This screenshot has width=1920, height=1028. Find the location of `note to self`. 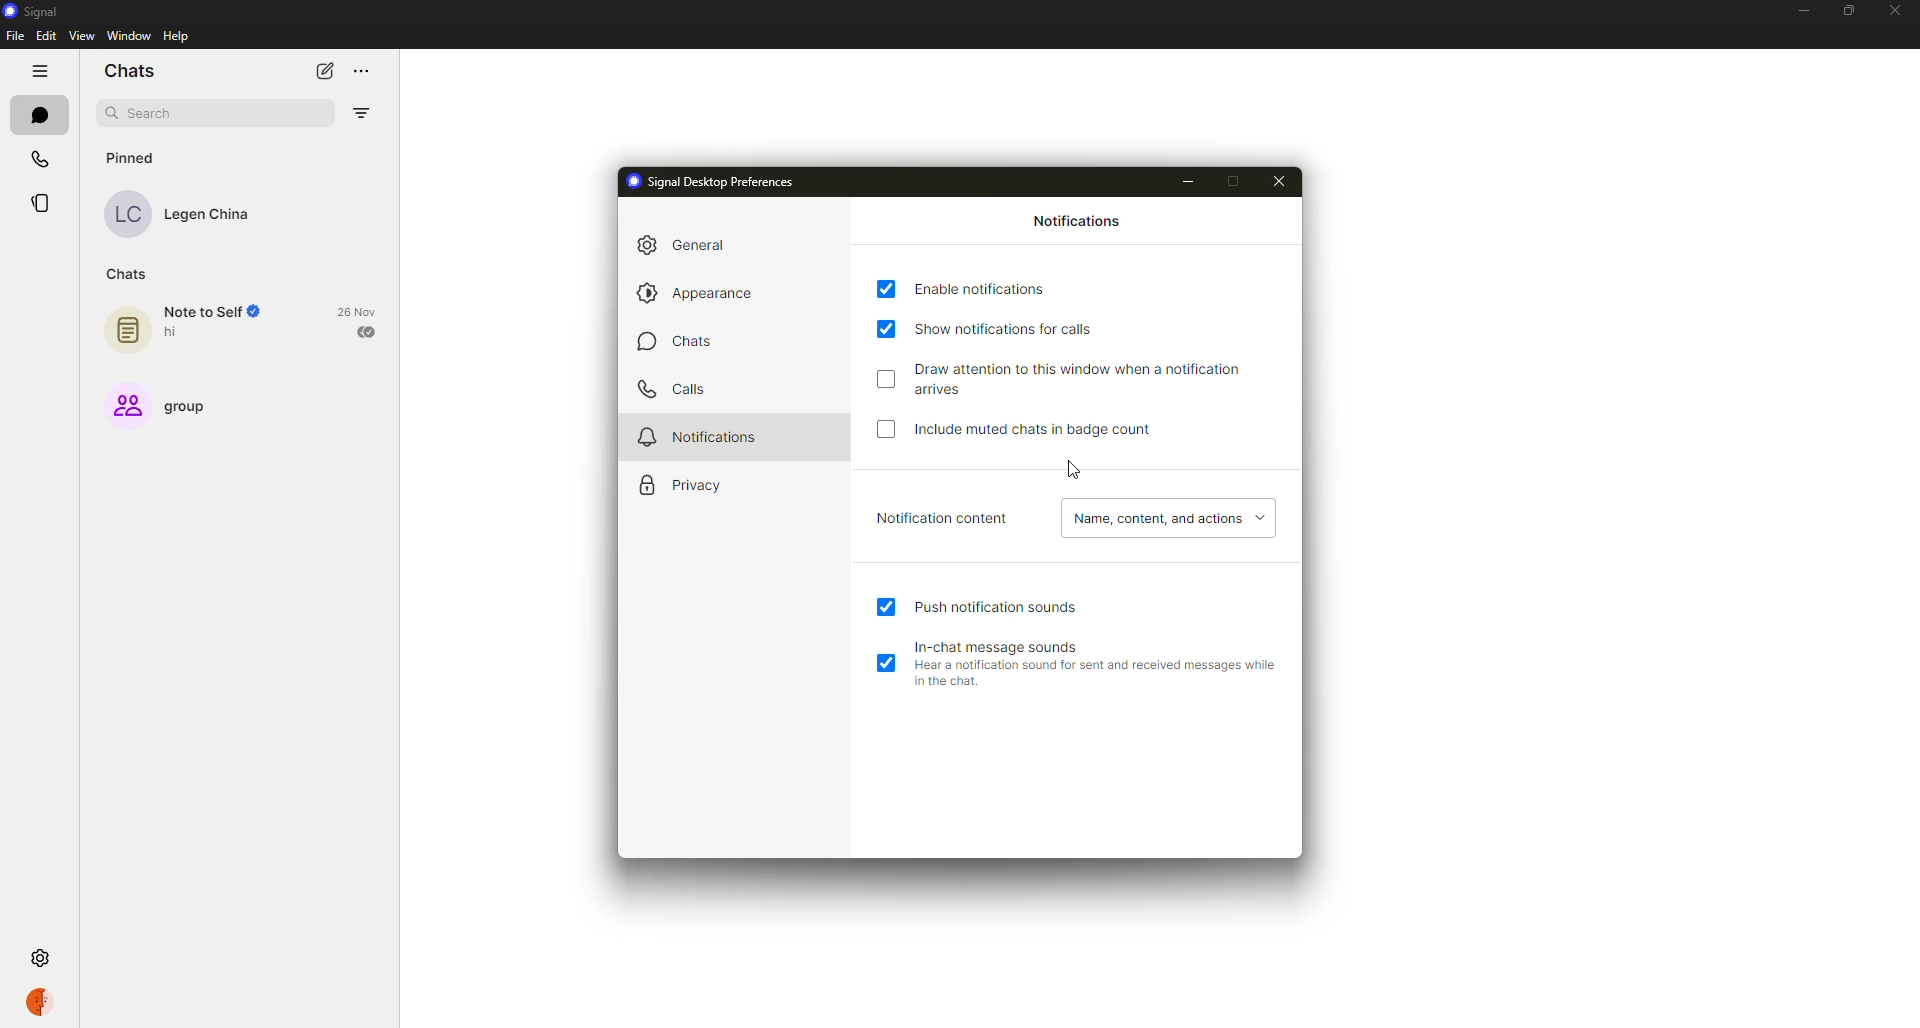

note to self is located at coordinates (181, 327).